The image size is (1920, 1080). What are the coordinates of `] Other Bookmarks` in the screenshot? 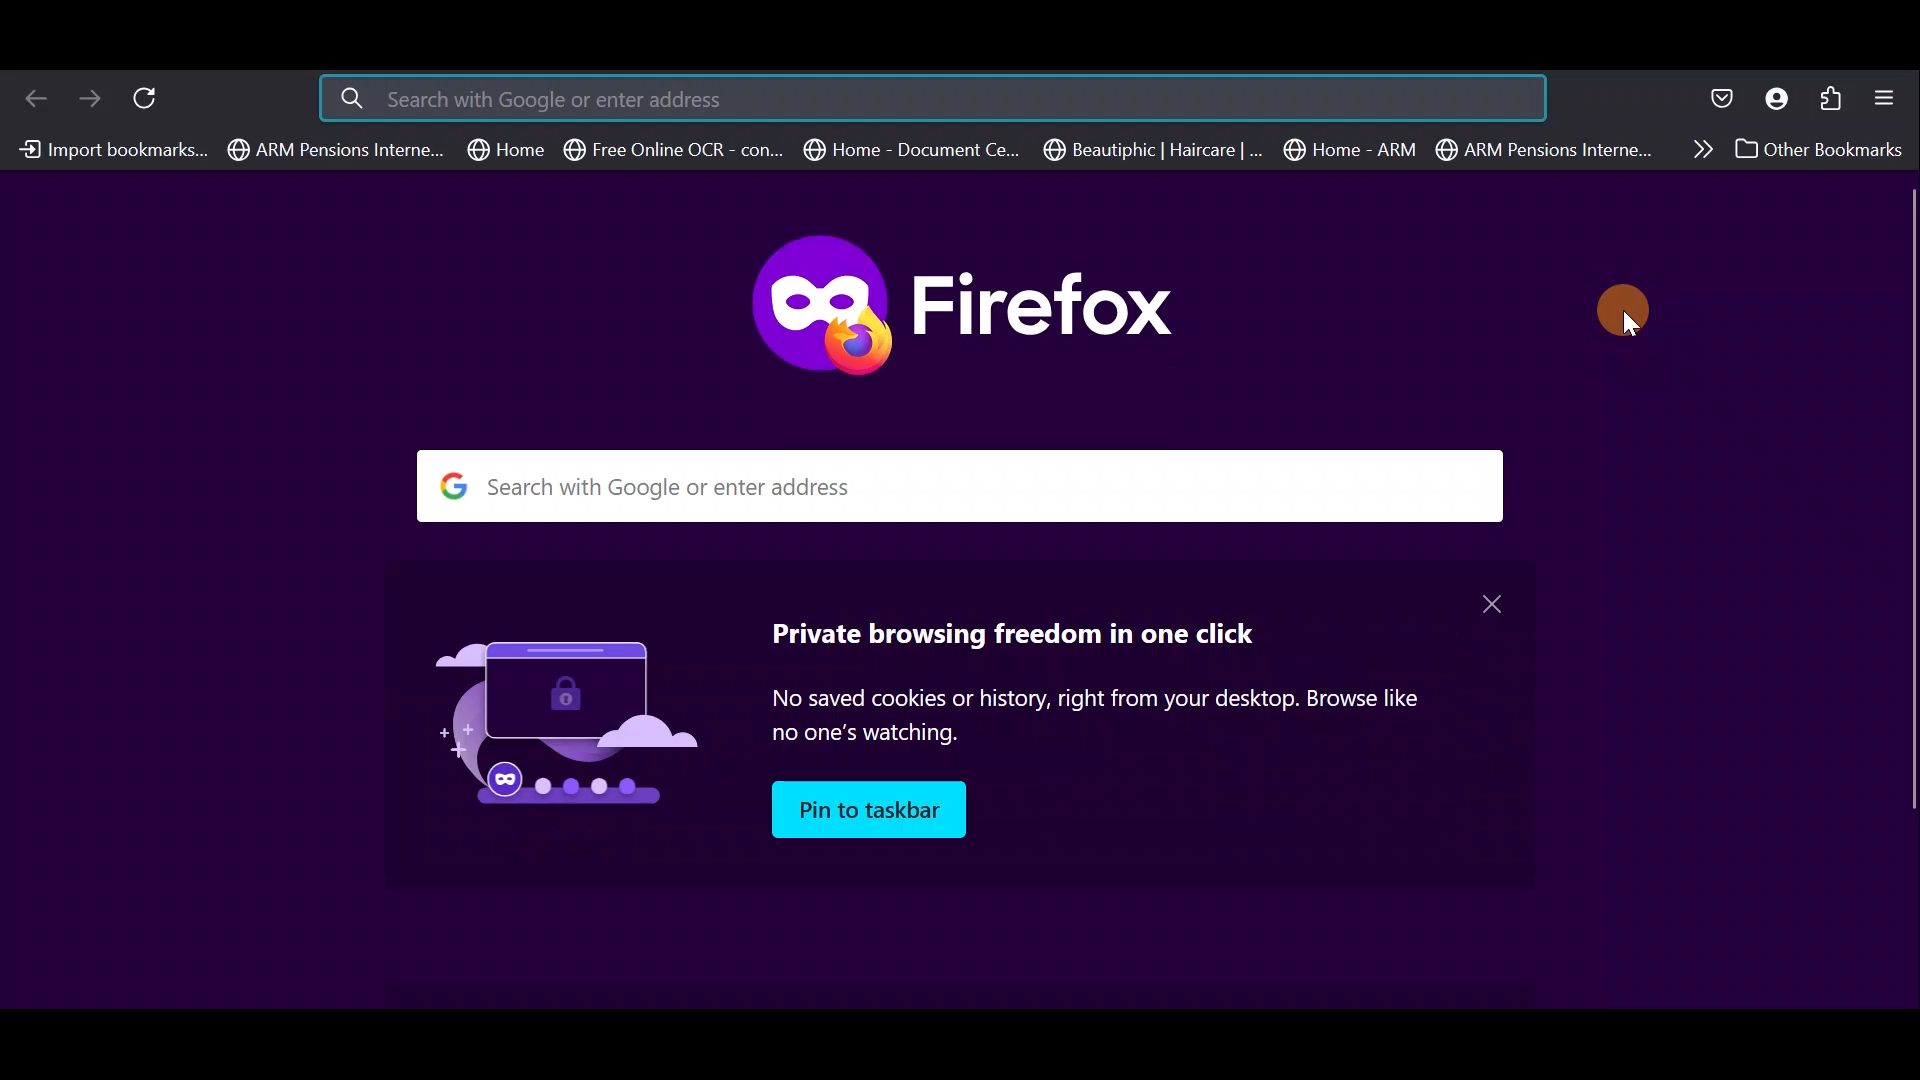 It's located at (1814, 150).